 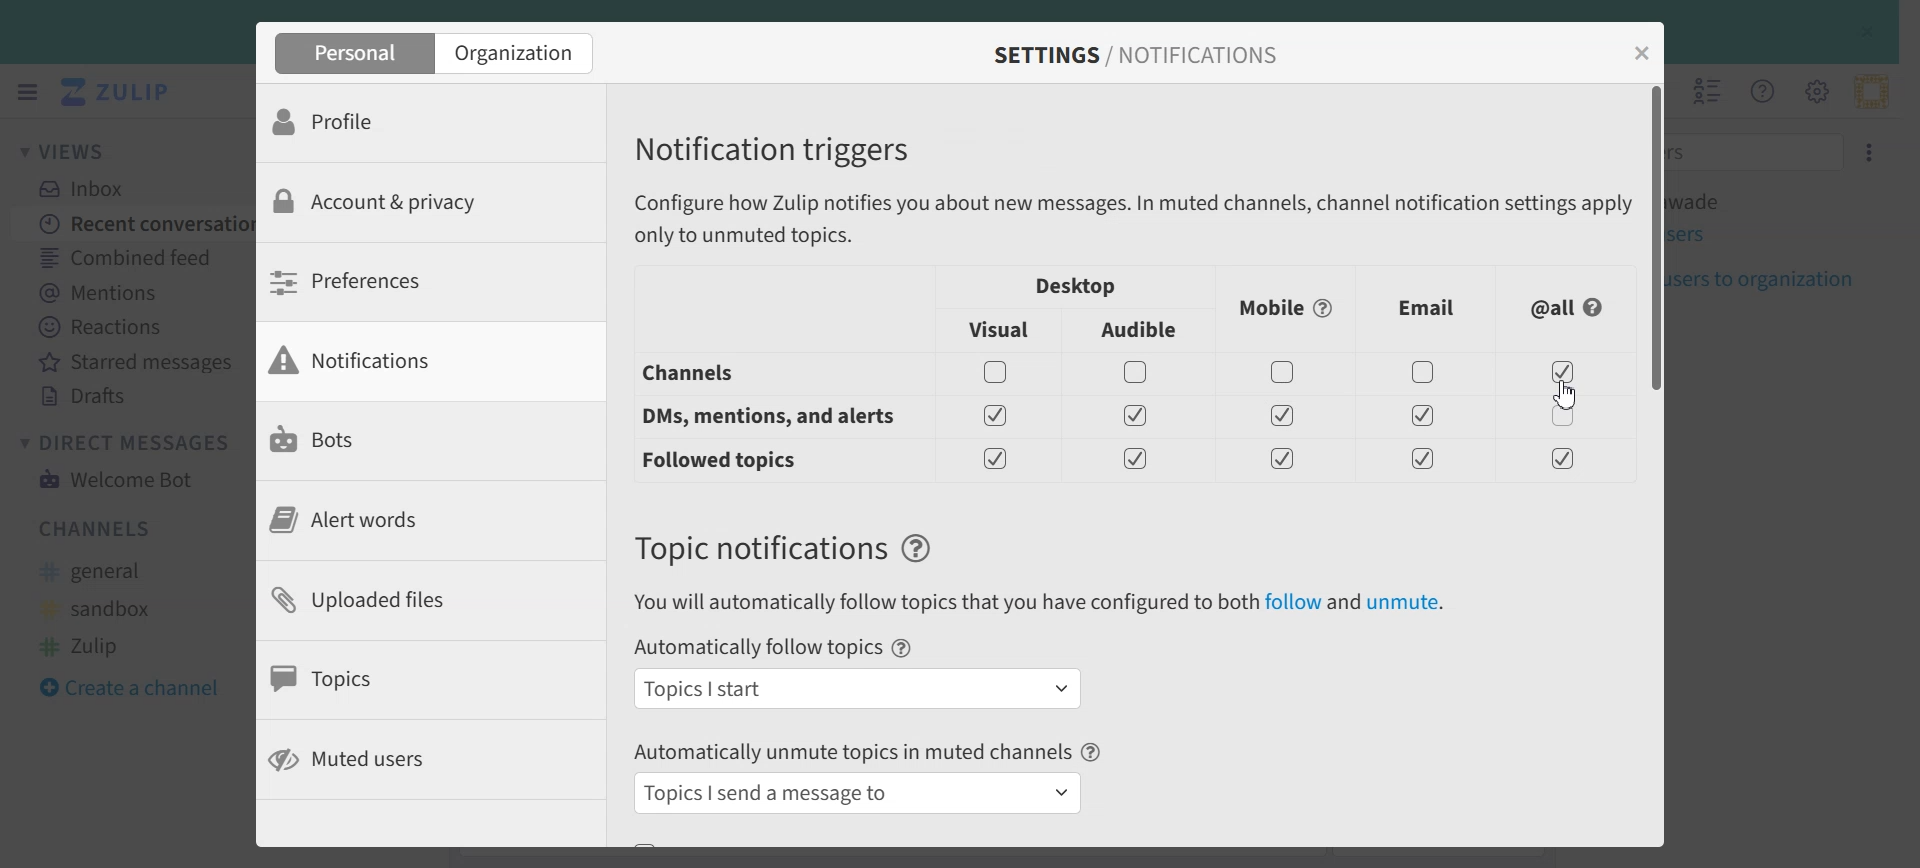 I want to click on Hide user list, so click(x=1708, y=91).